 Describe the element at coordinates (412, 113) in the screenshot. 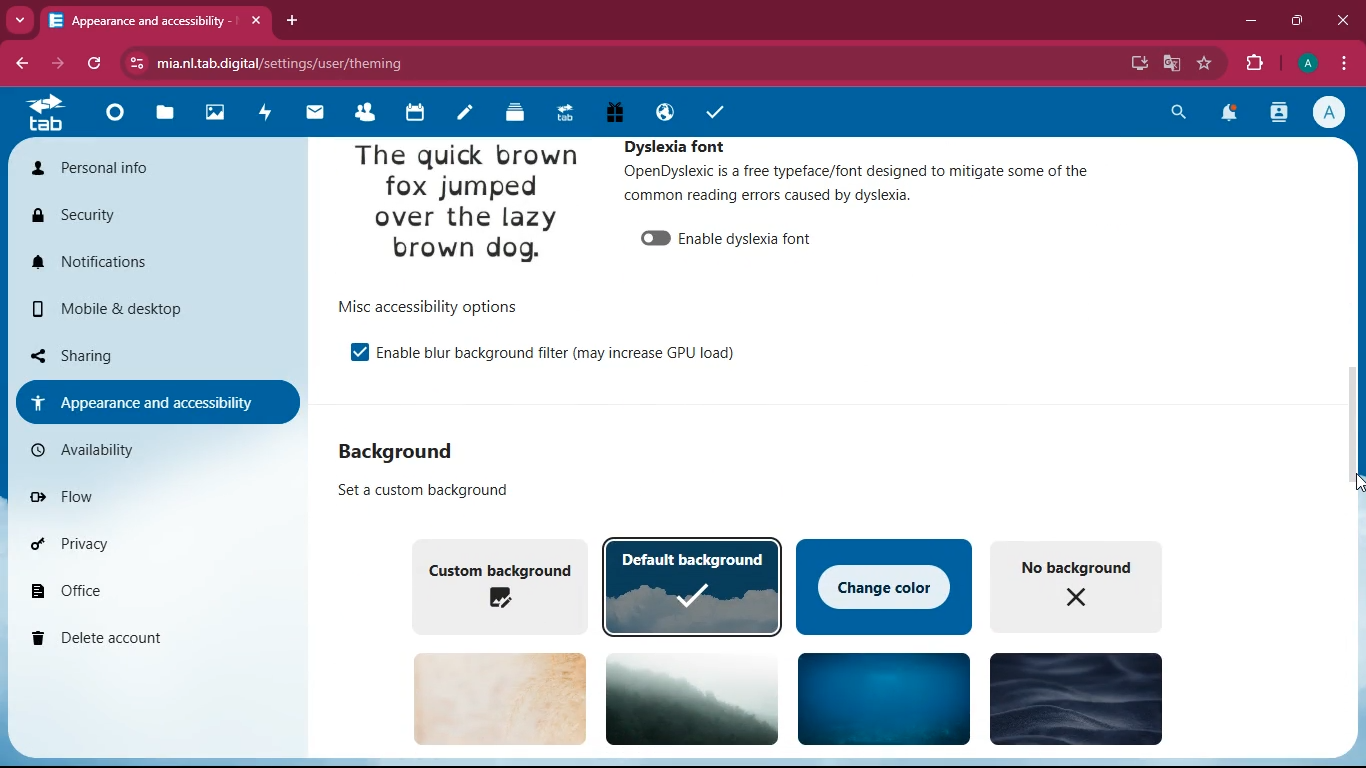

I see `calendar` at that location.